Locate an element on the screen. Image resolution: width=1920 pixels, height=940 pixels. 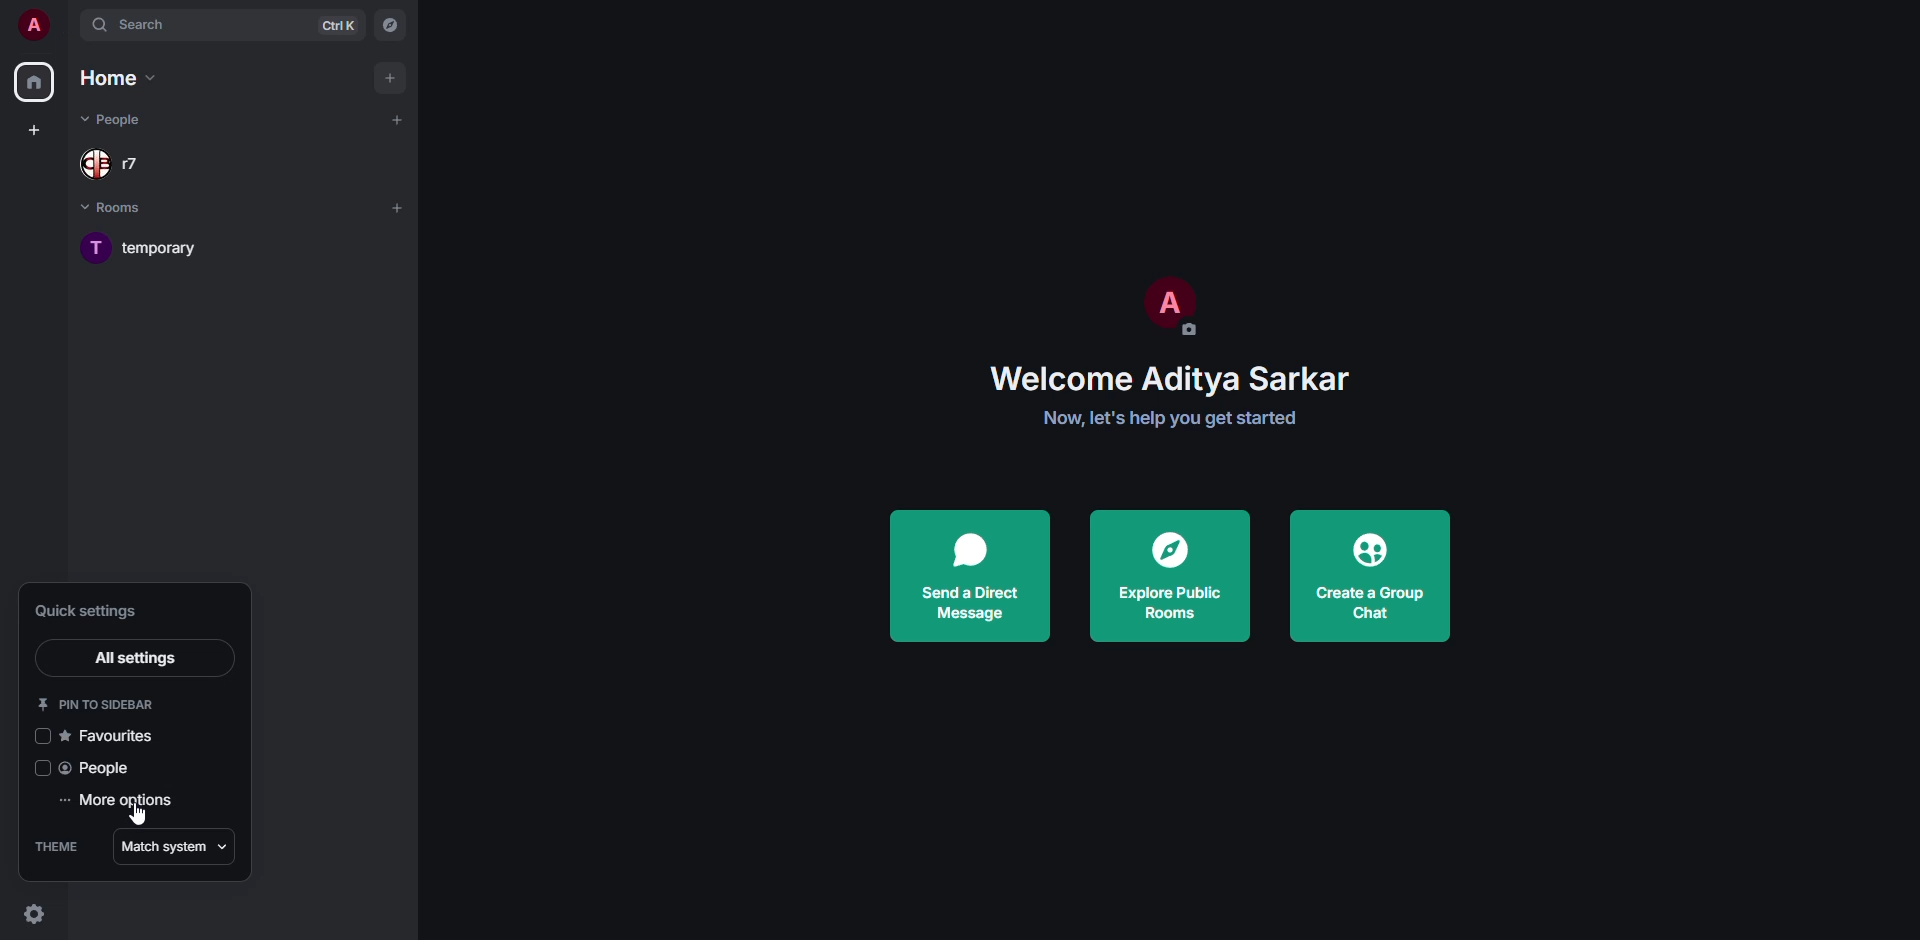
all settings is located at coordinates (134, 657).